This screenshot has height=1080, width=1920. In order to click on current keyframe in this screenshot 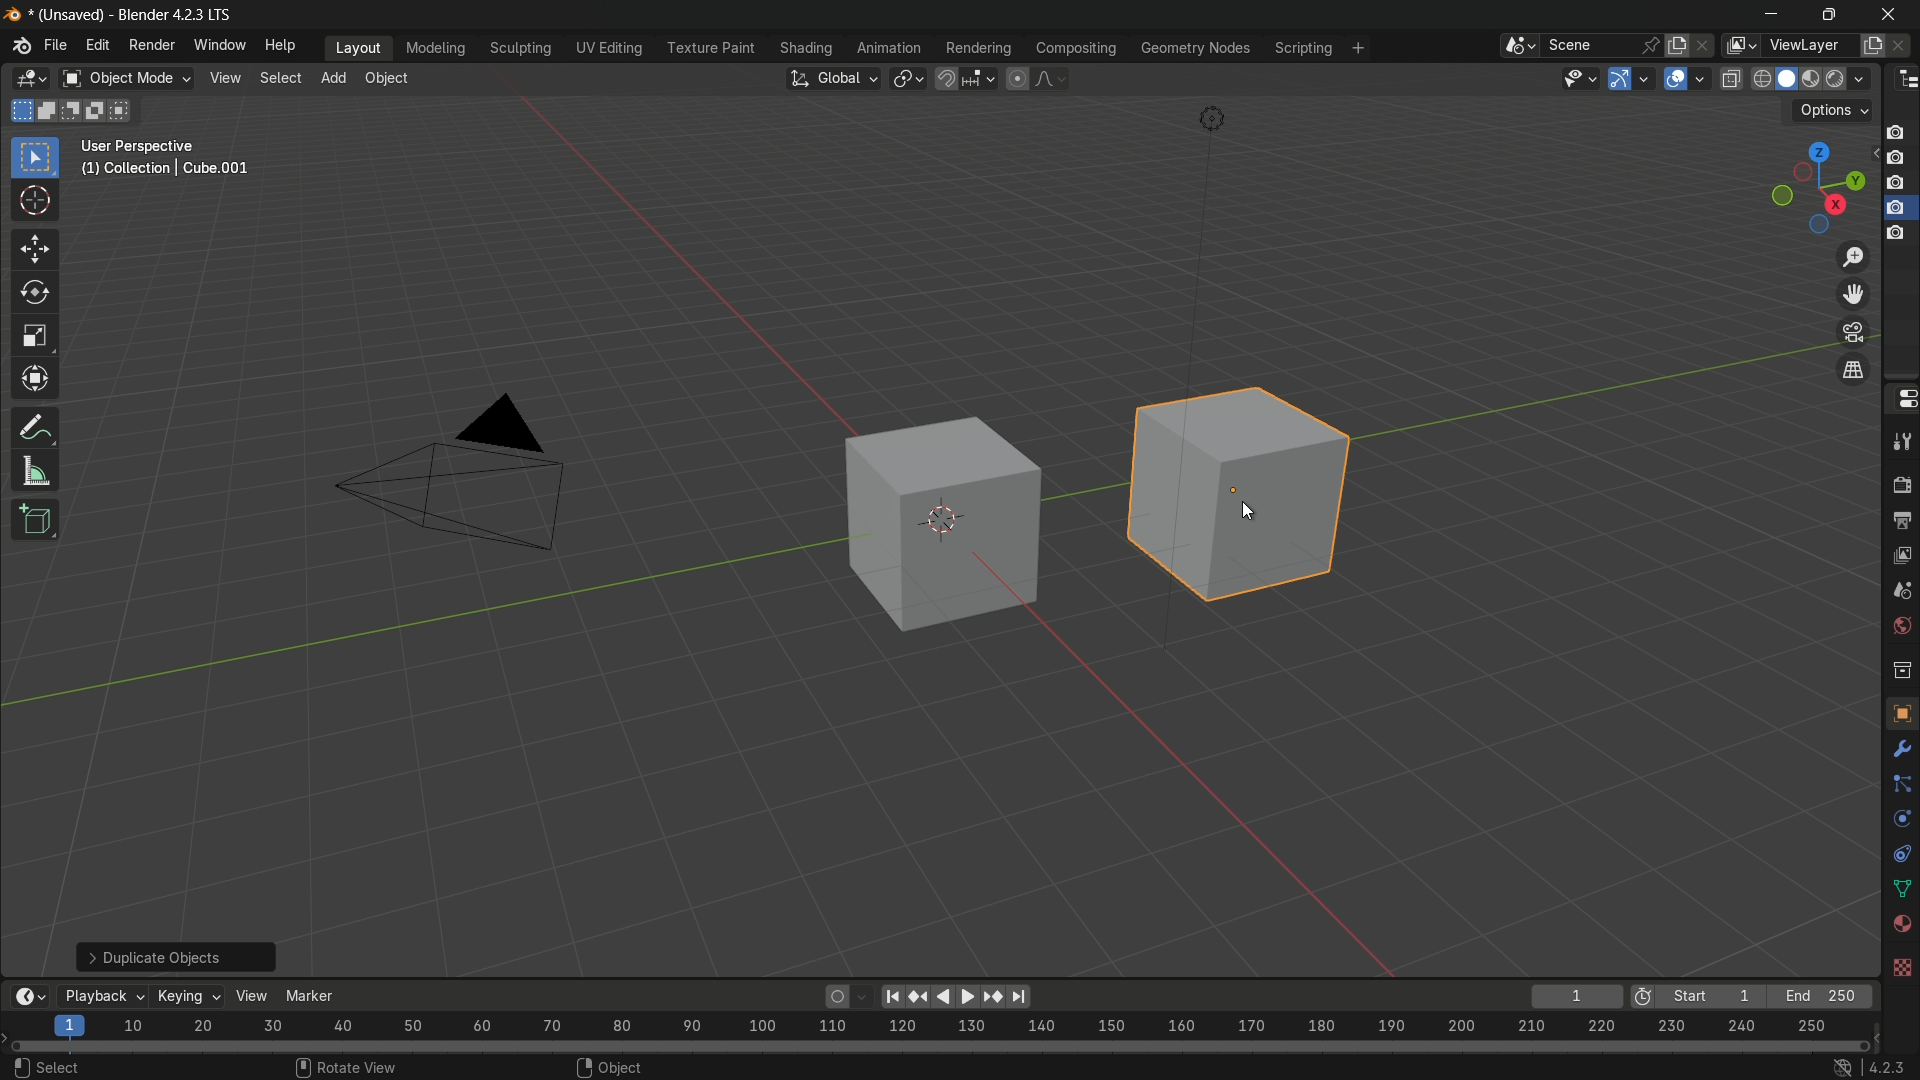, I will do `click(1577, 996)`.